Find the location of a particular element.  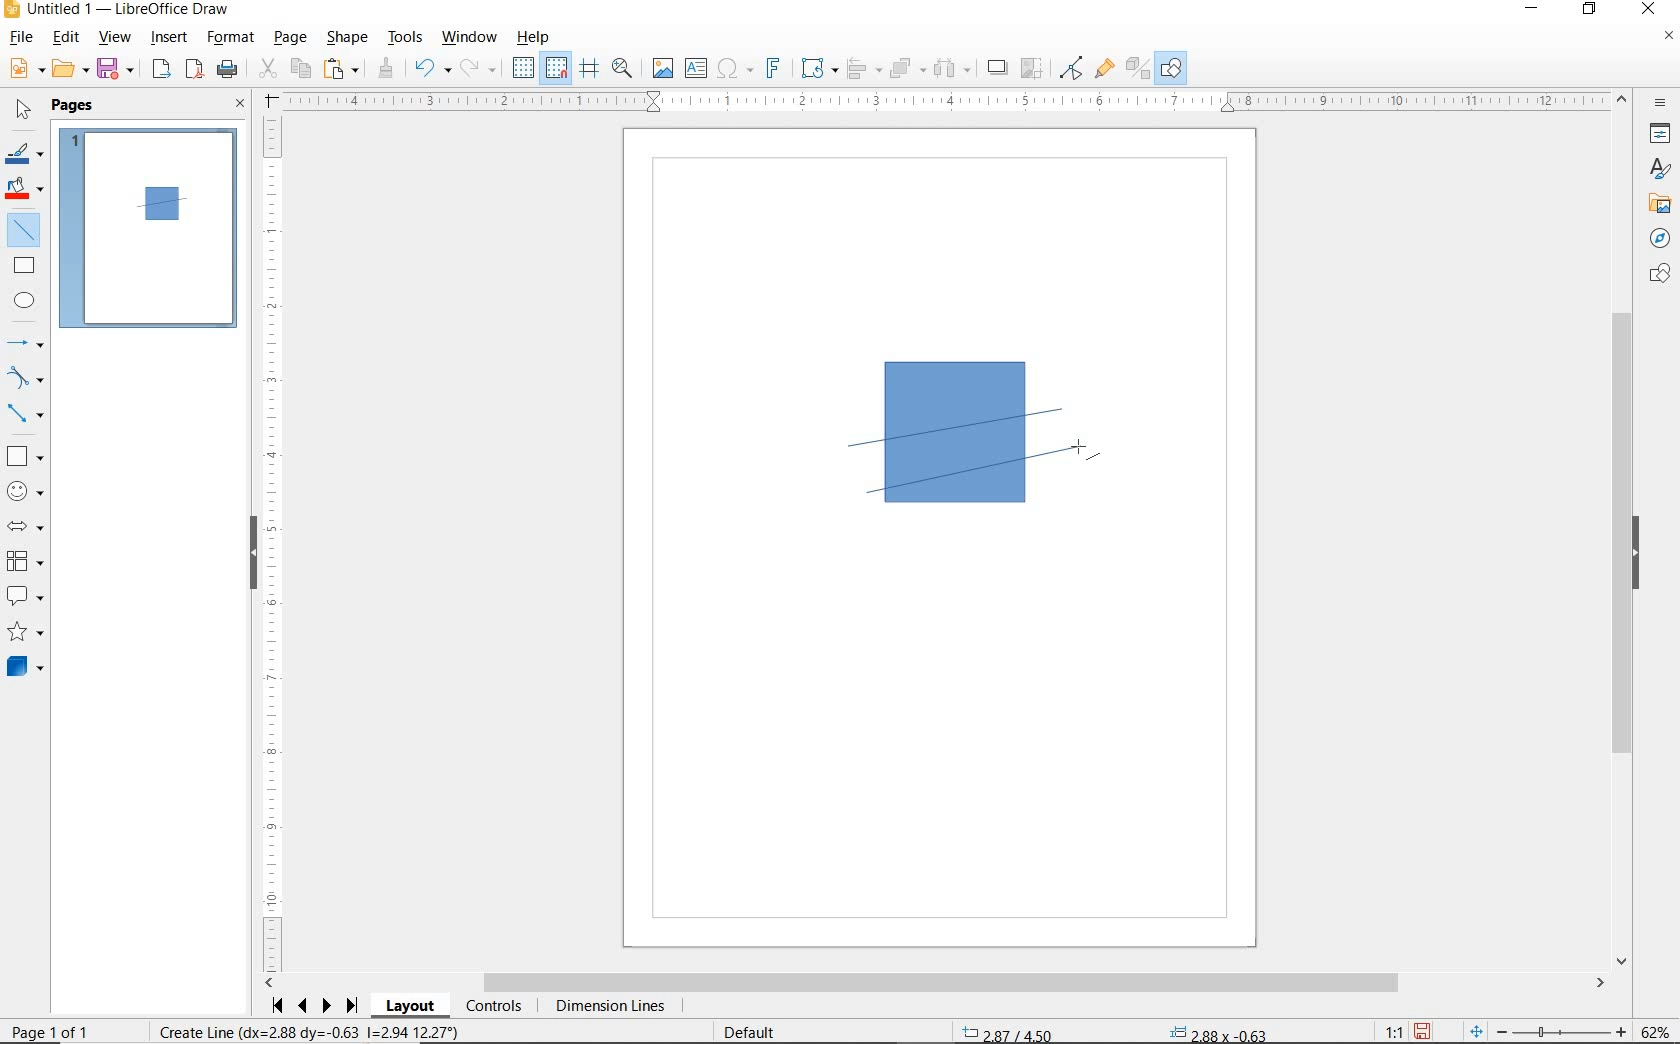

DEFAULT is located at coordinates (756, 1033).